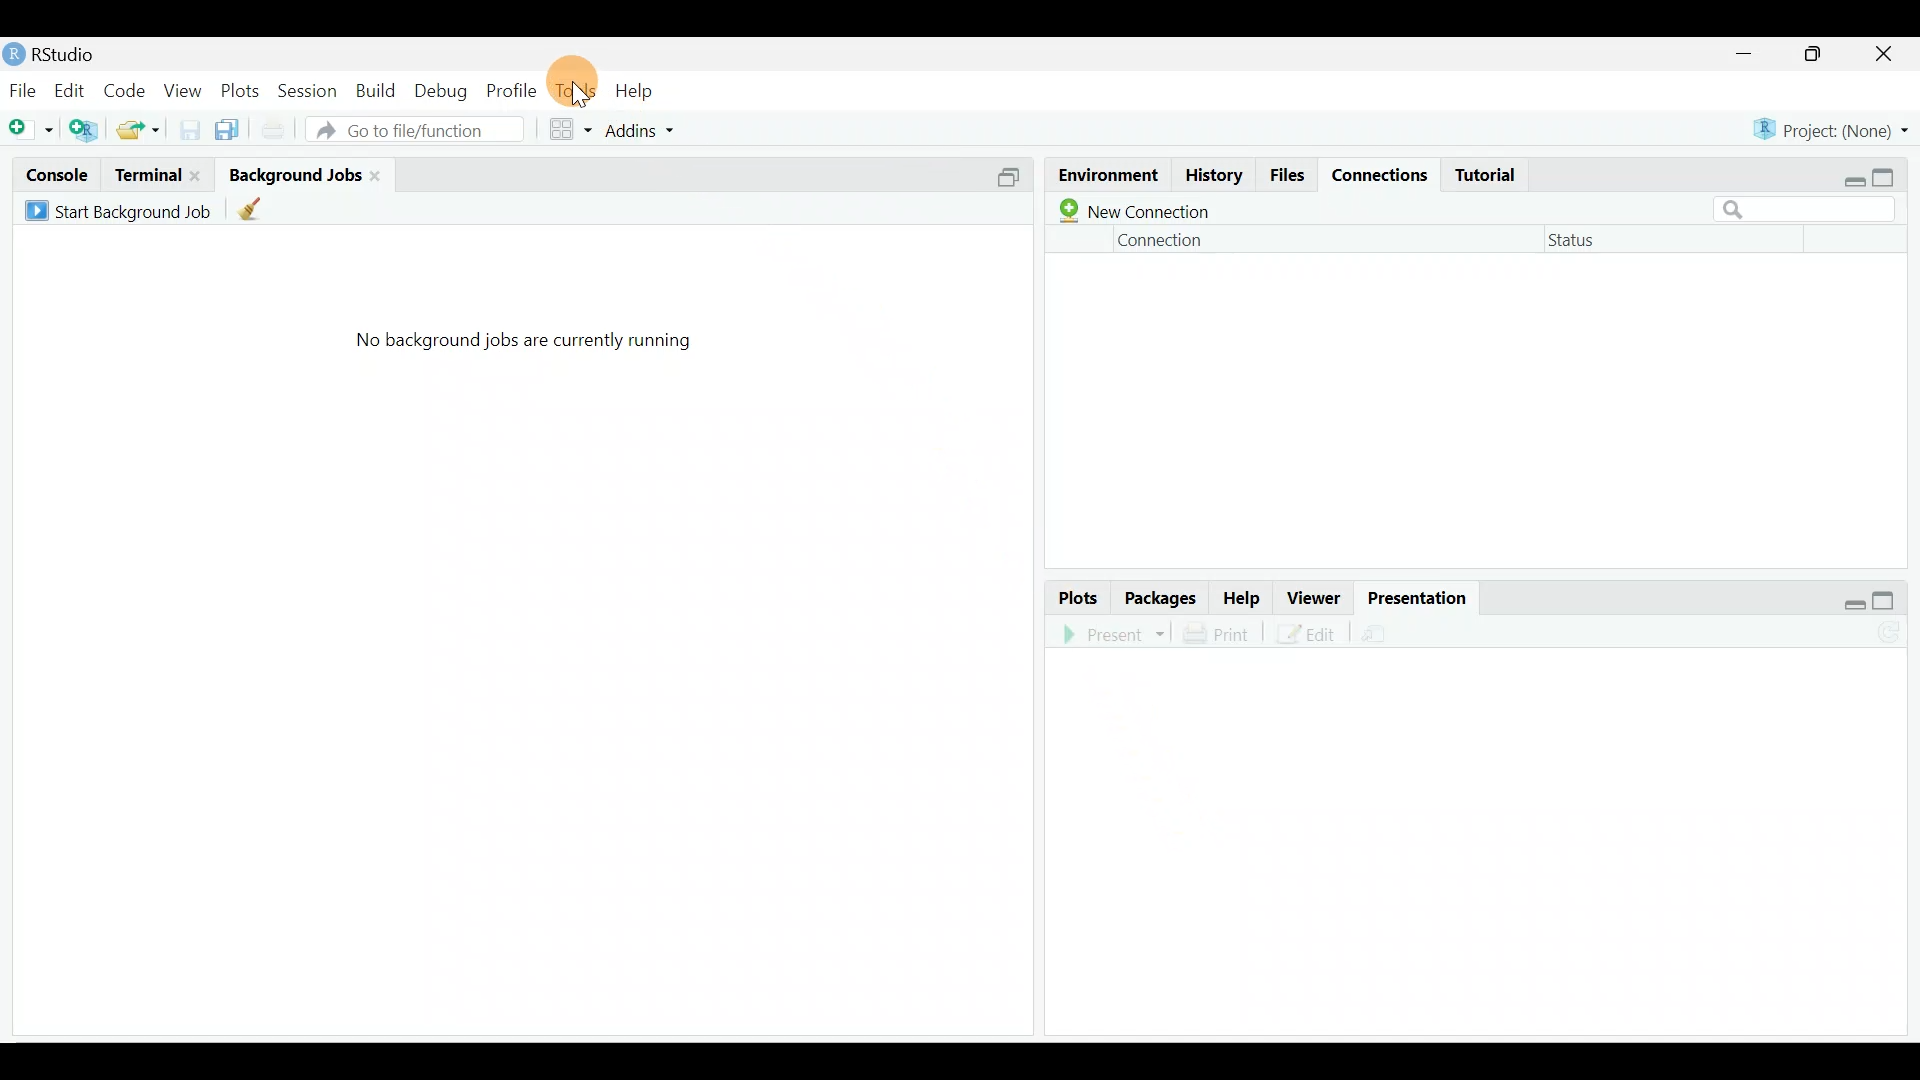  What do you see at coordinates (1079, 597) in the screenshot?
I see `Plots` at bounding box center [1079, 597].